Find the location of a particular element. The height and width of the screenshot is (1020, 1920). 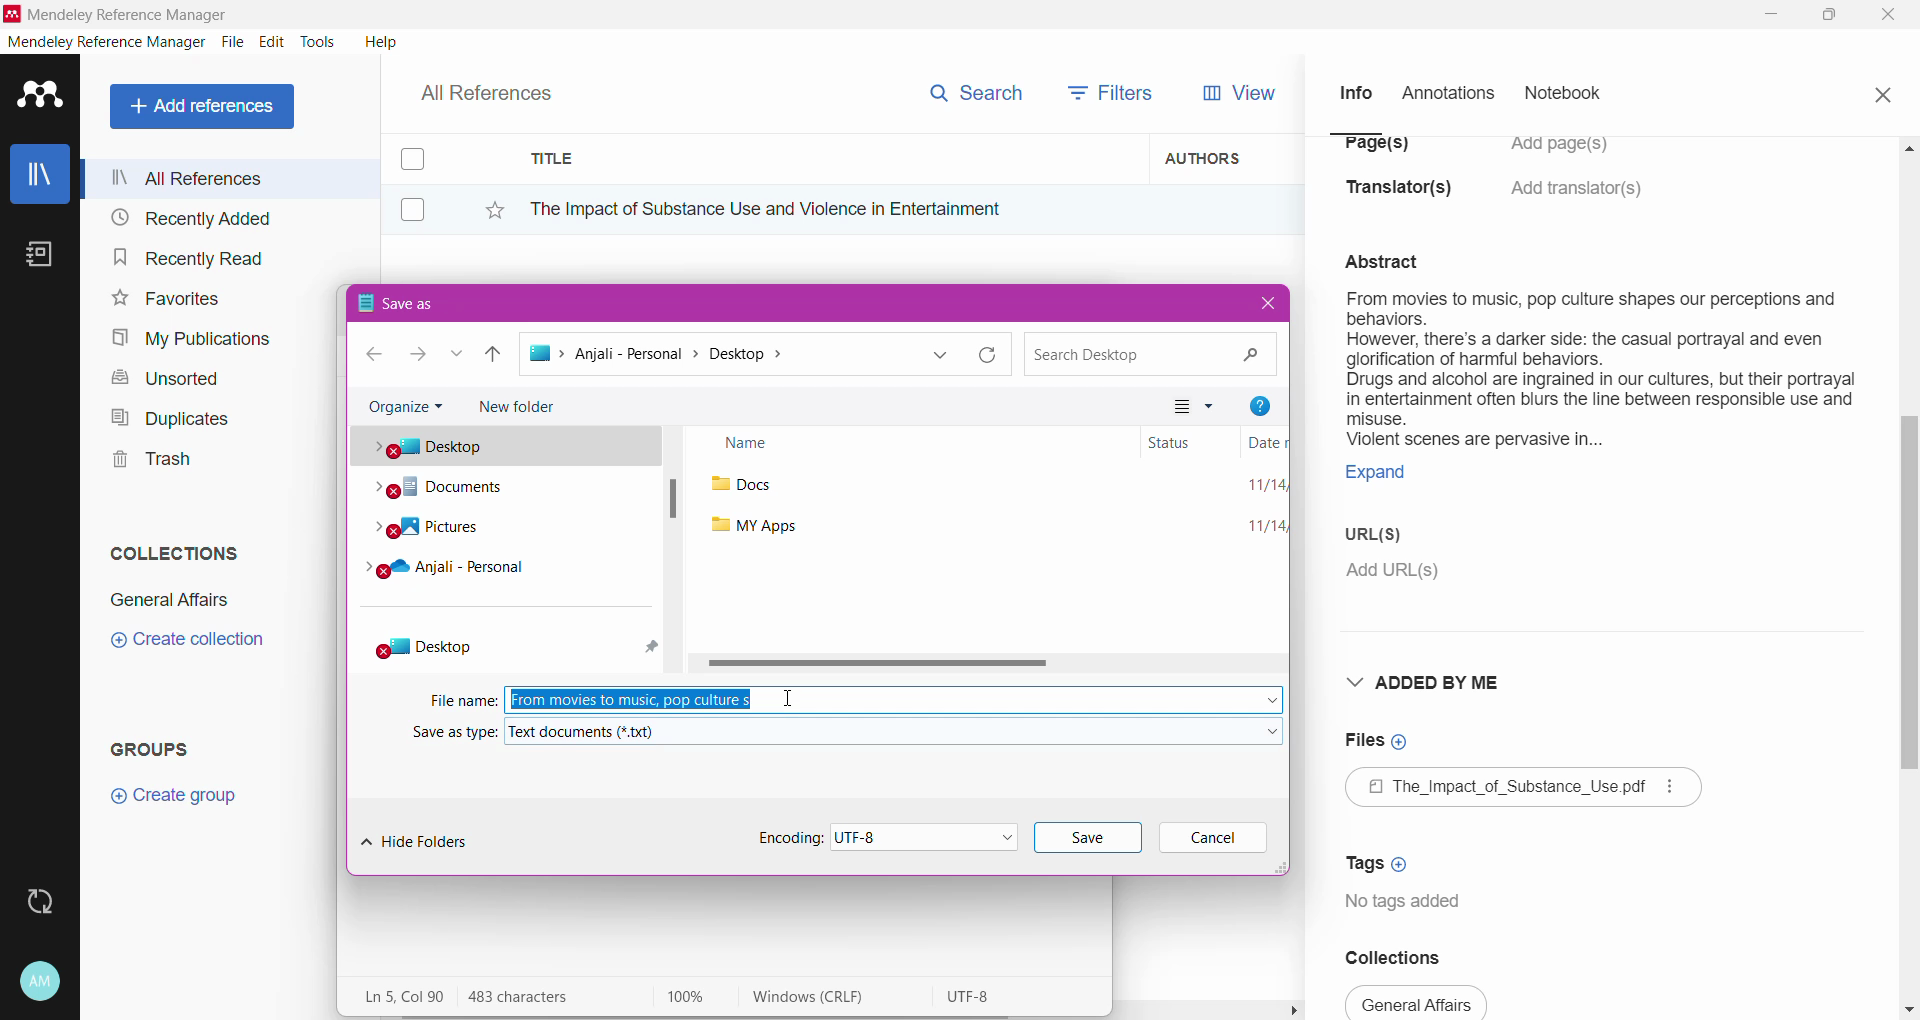

Application Name is located at coordinates (119, 14).